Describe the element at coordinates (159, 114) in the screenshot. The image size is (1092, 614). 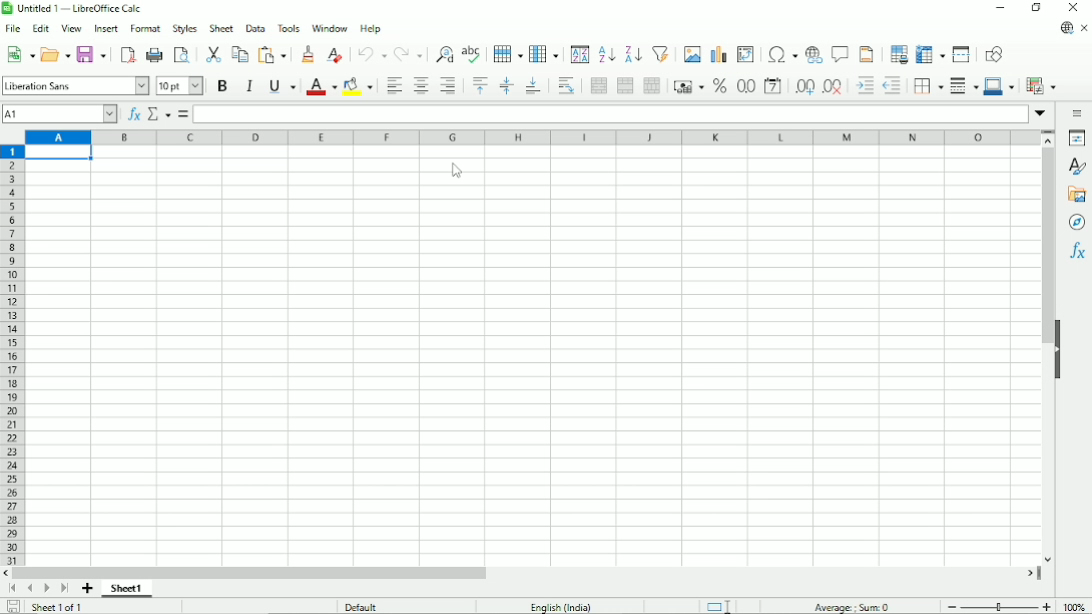
I see `Select function` at that location.